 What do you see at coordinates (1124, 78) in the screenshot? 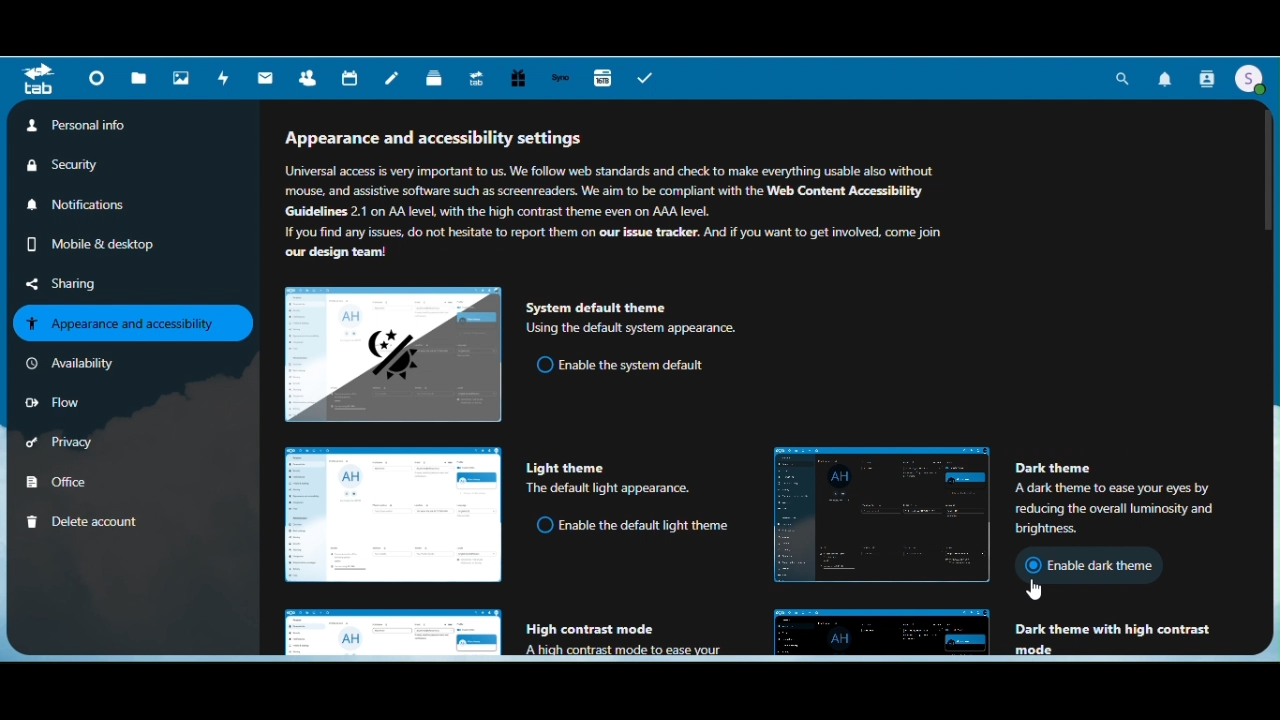
I see `Search` at bounding box center [1124, 78].